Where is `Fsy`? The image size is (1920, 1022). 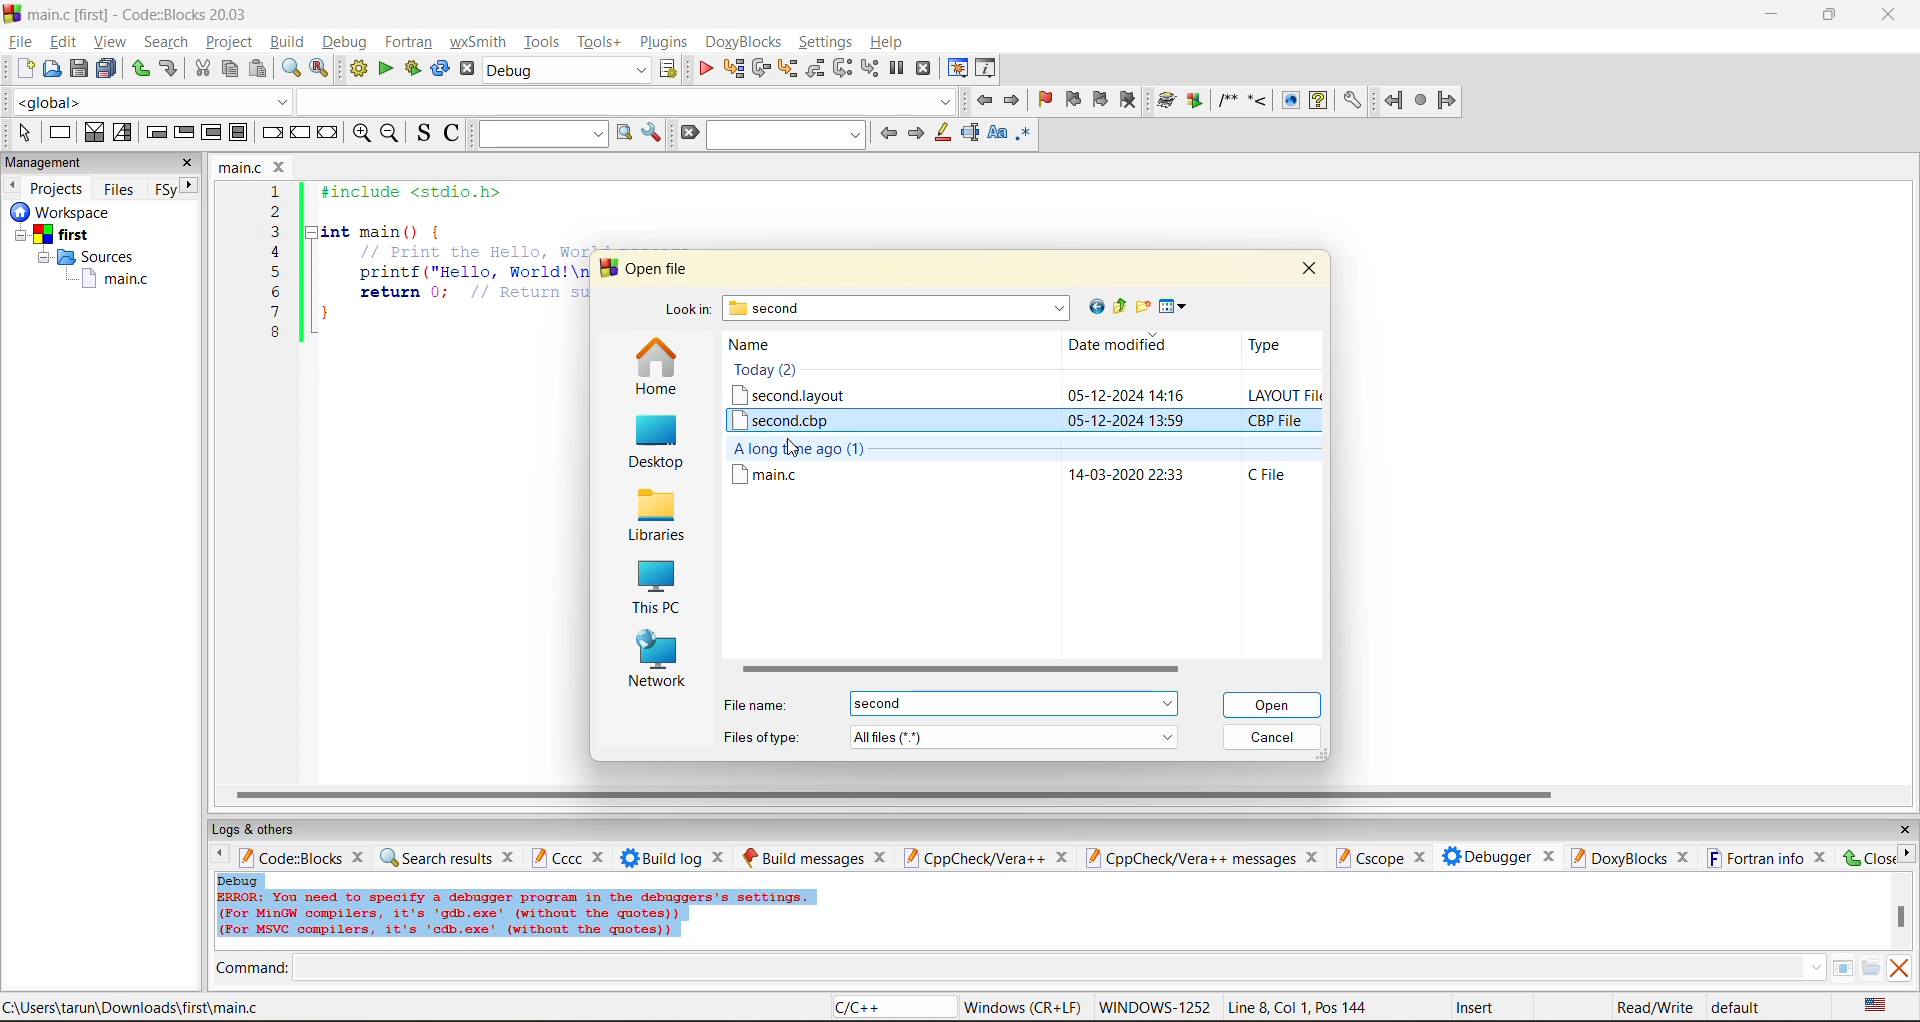
Fsy is located at coordinates (164, 190).